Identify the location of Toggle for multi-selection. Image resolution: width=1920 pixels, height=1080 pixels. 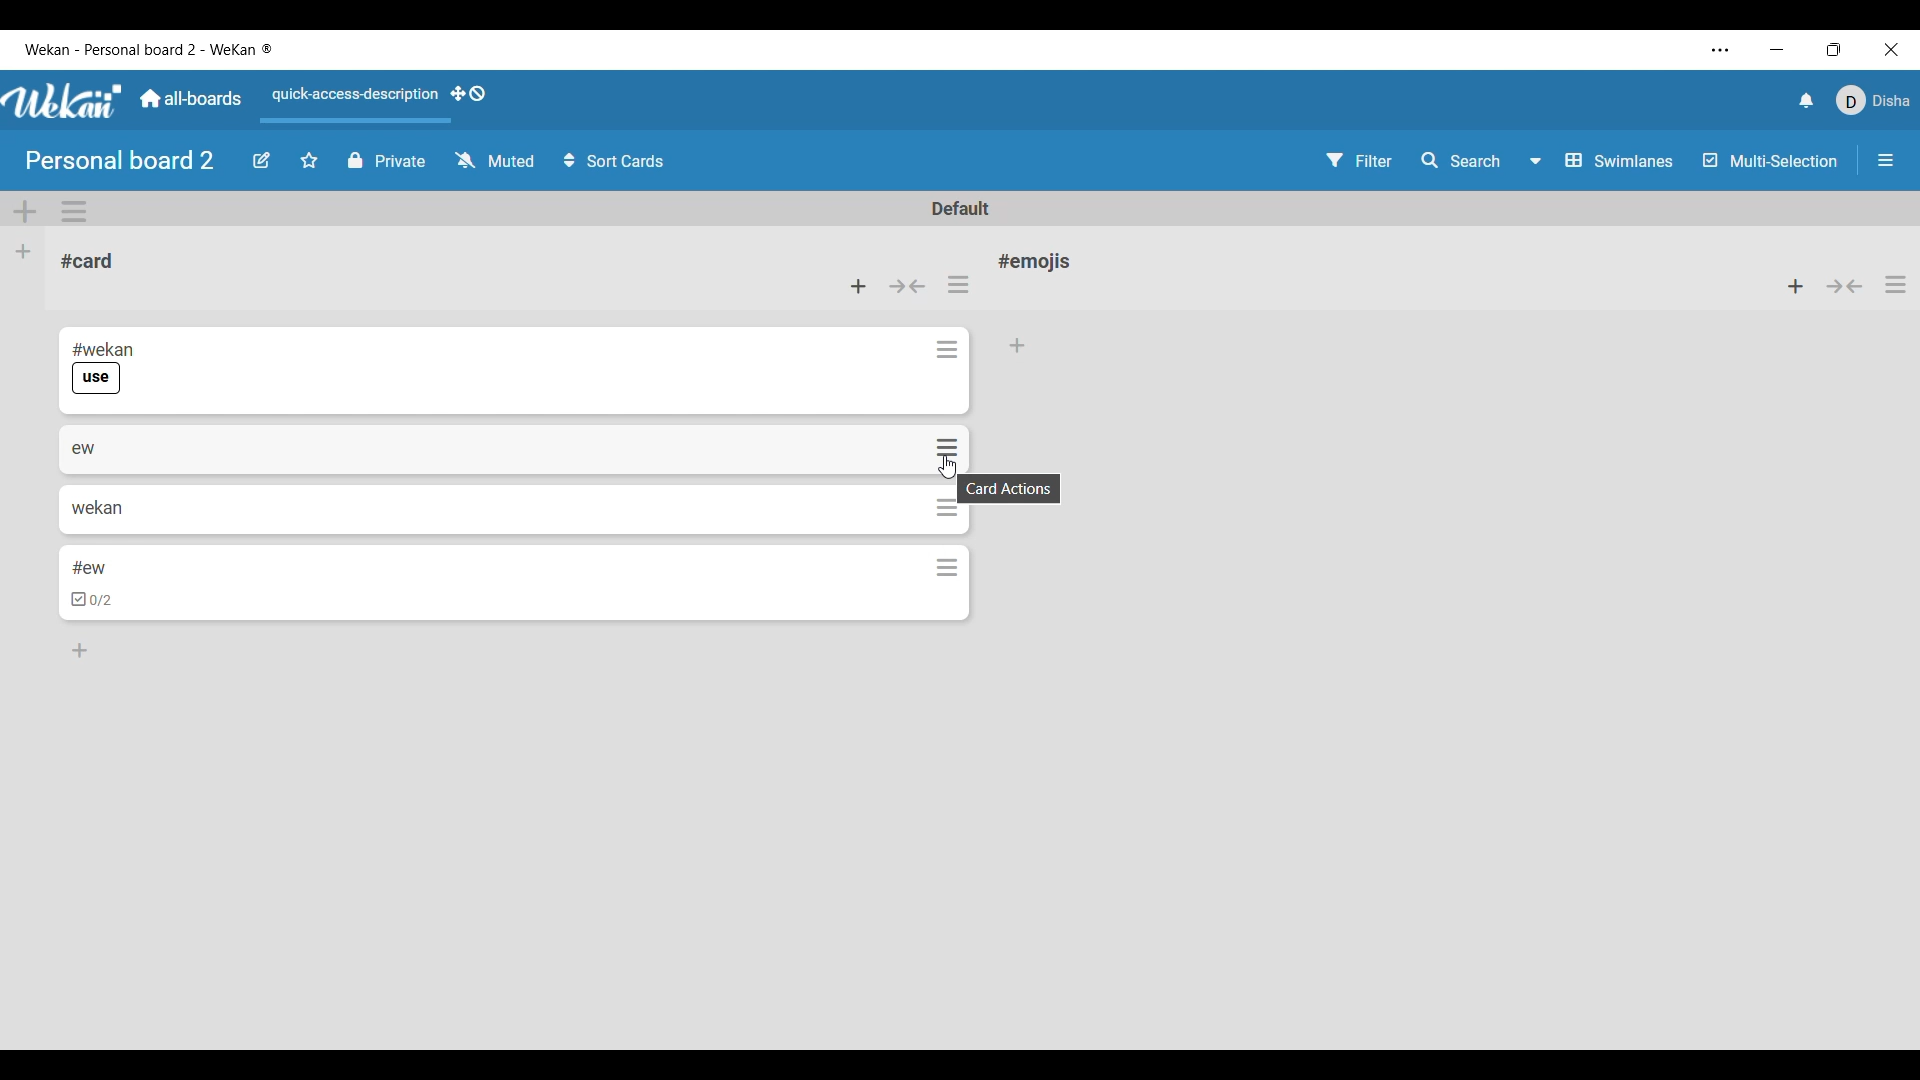
(1771, 160).